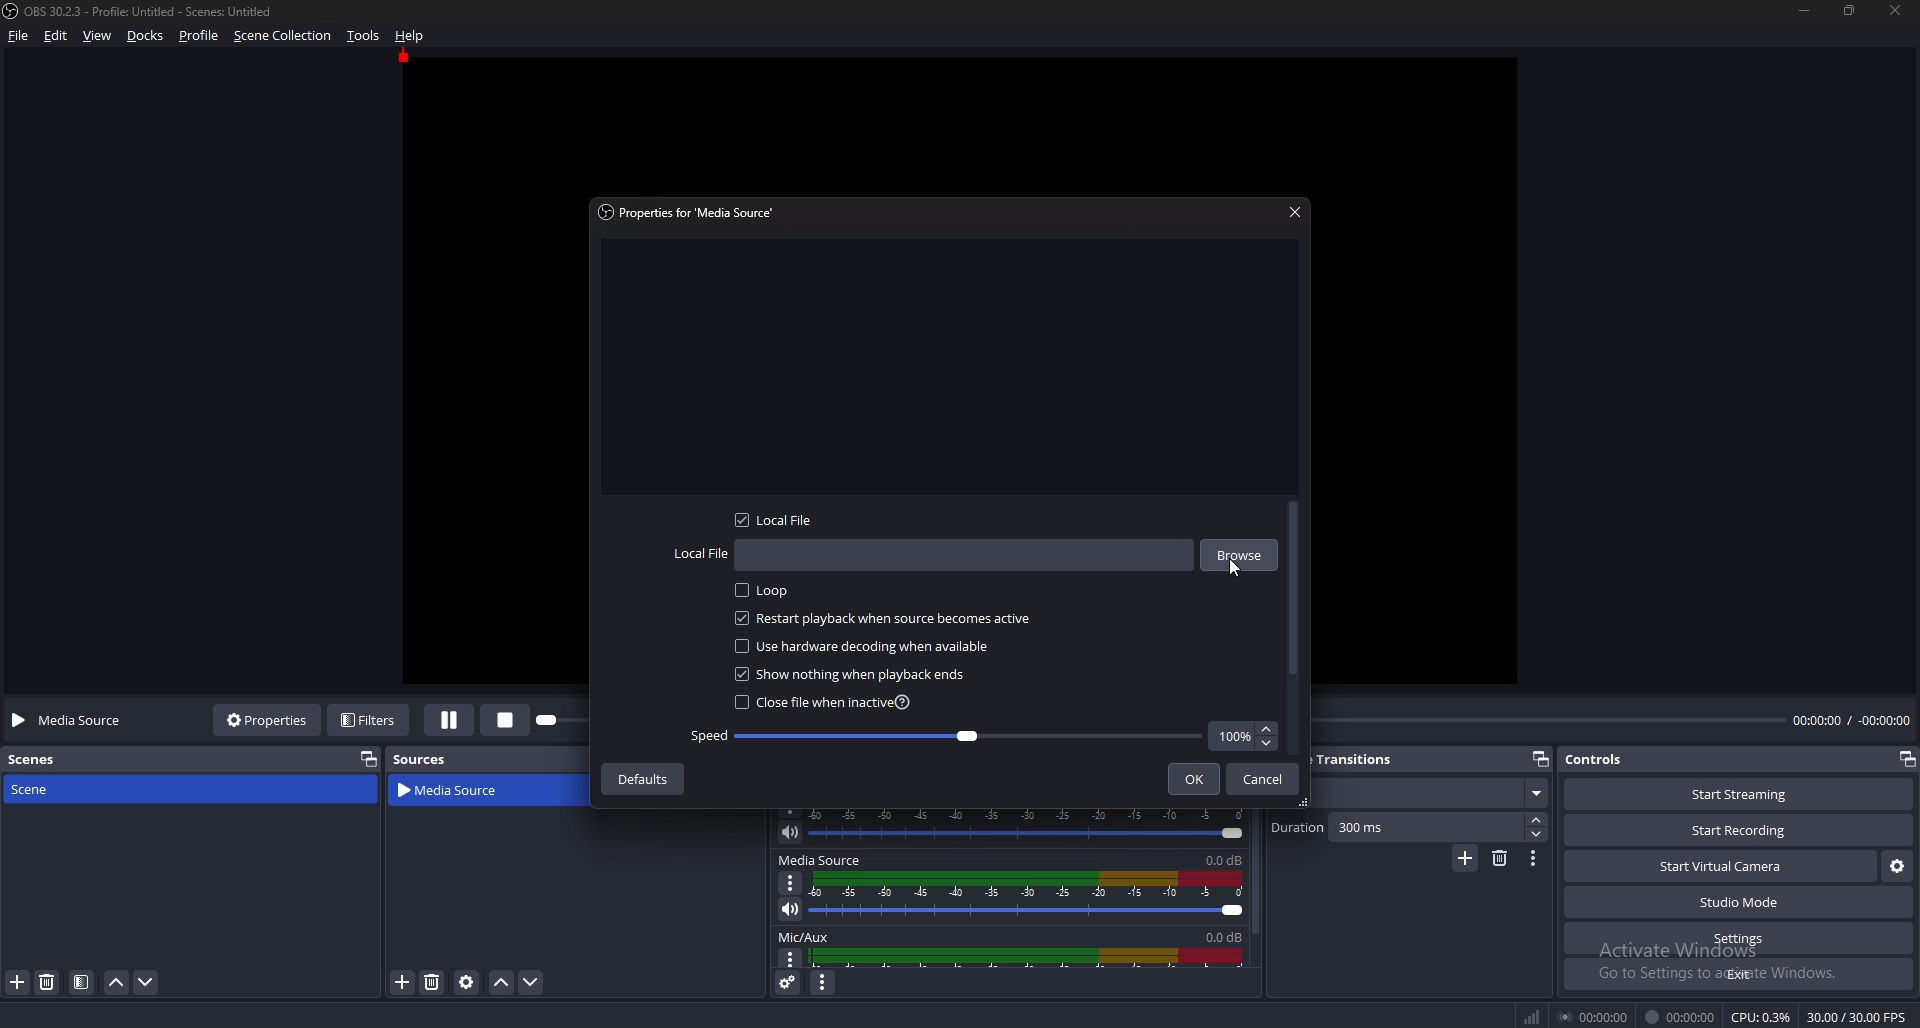 This screenshot has width=1920, height=1028. I want to click on help, so click(410, 35).